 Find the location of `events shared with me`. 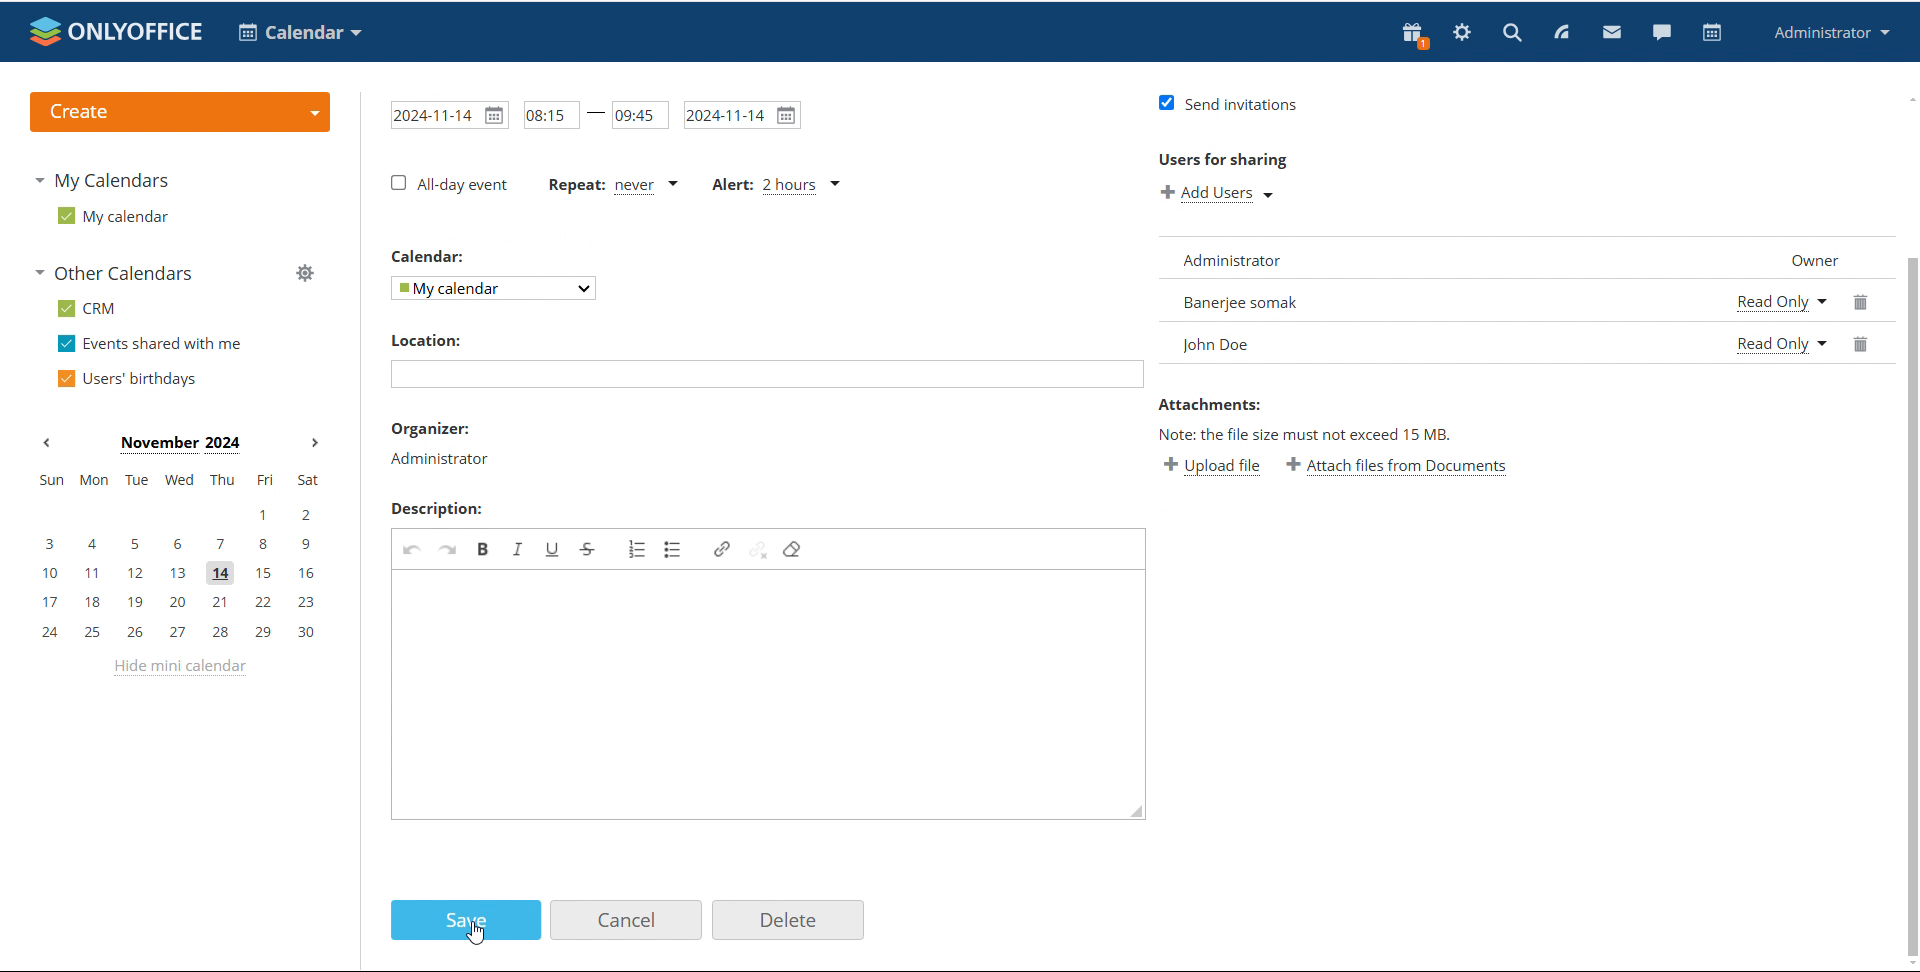

events shared with me is located at coordinates (150, 344).